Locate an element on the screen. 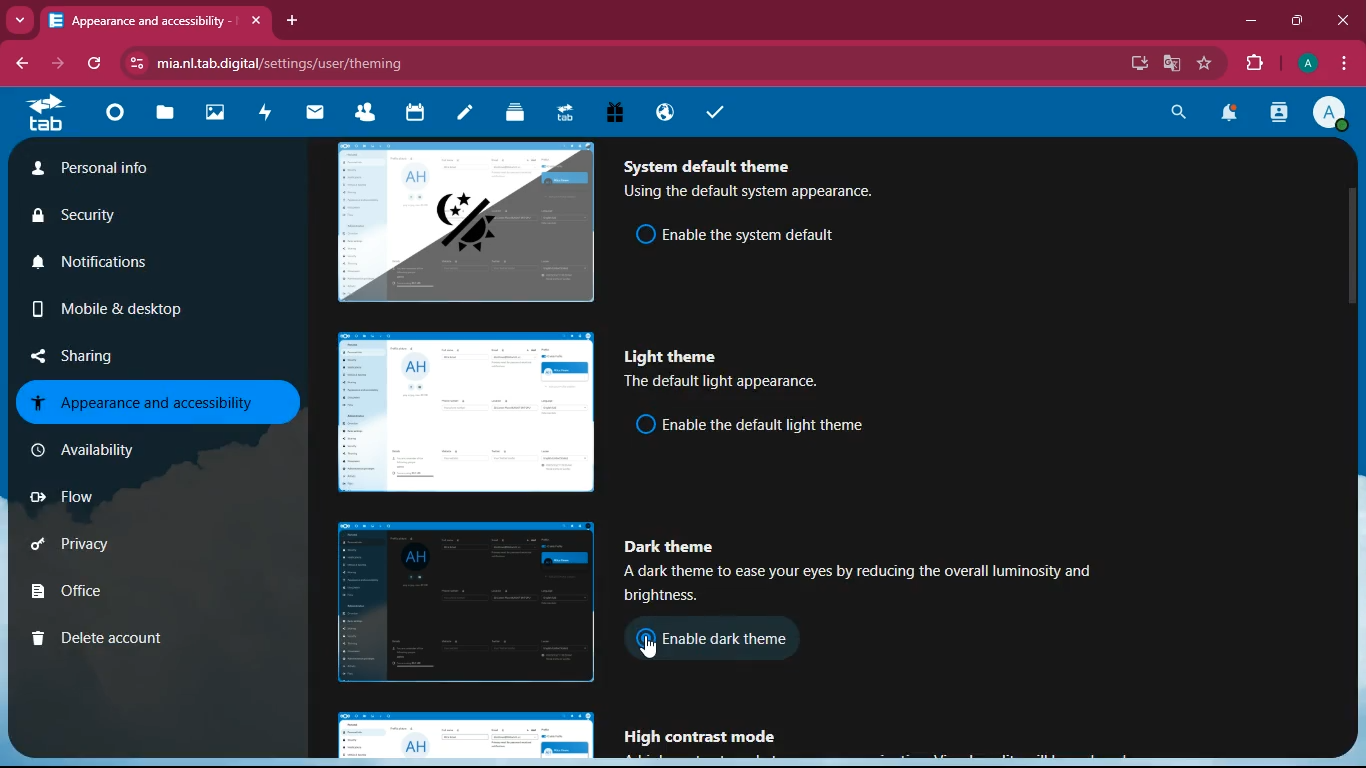 Image resolution: width=1366 pixels, height=768 pixels. availiability is located at coordinates (131, 450).